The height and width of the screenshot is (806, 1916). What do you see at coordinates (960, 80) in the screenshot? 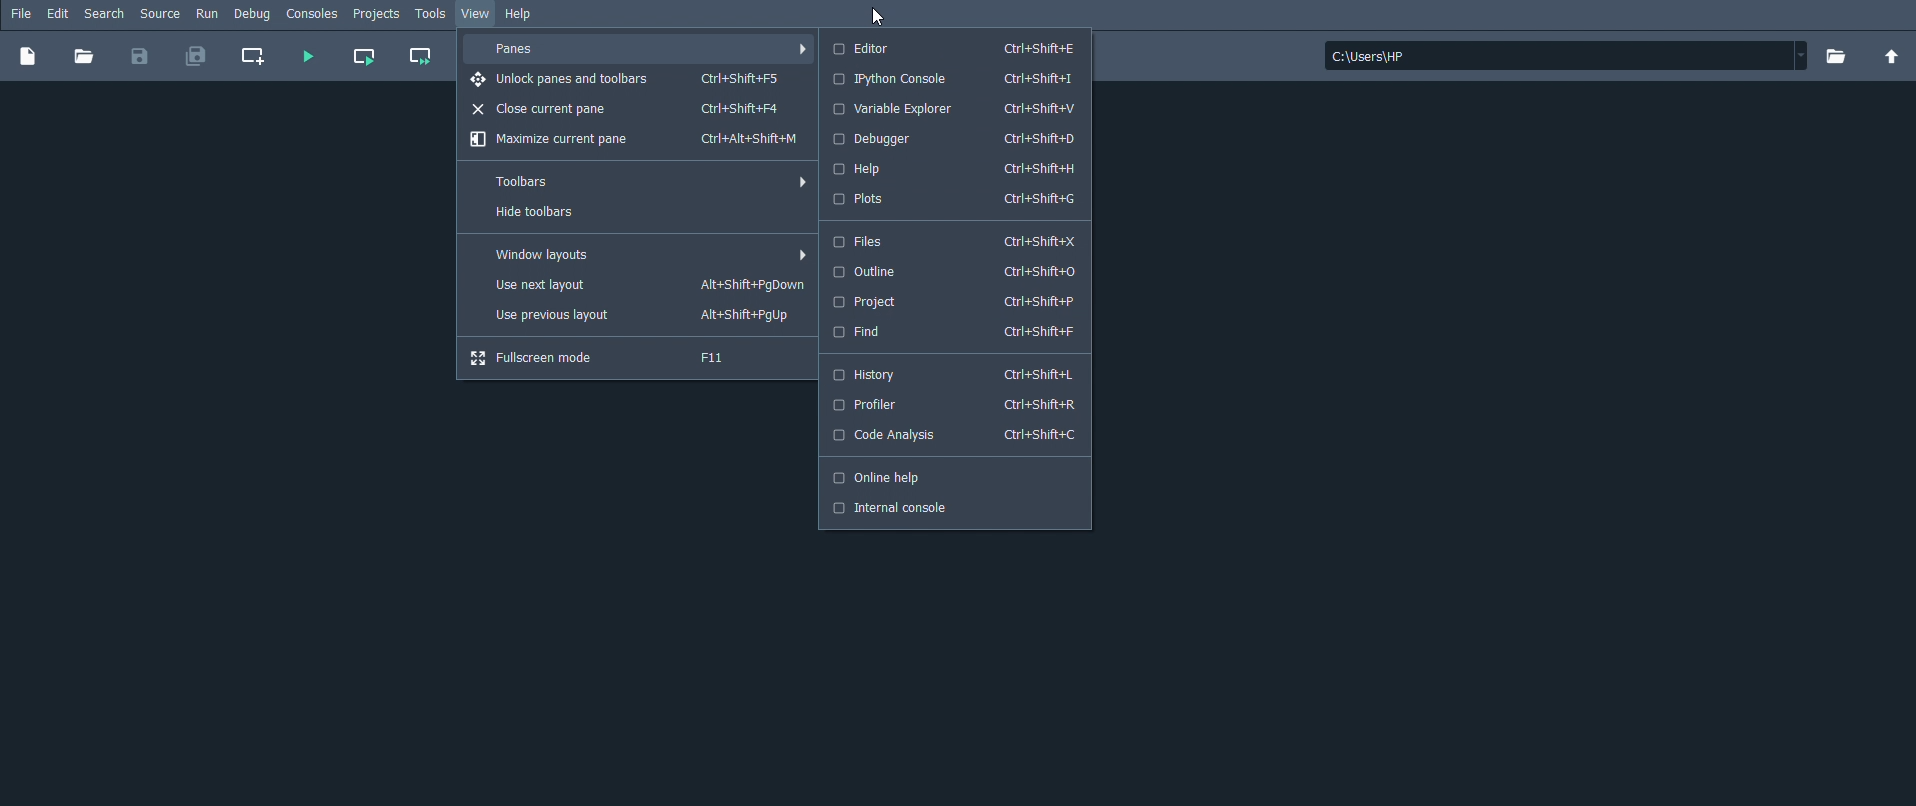
I see `IPython console` at bounding box center [960, 80].